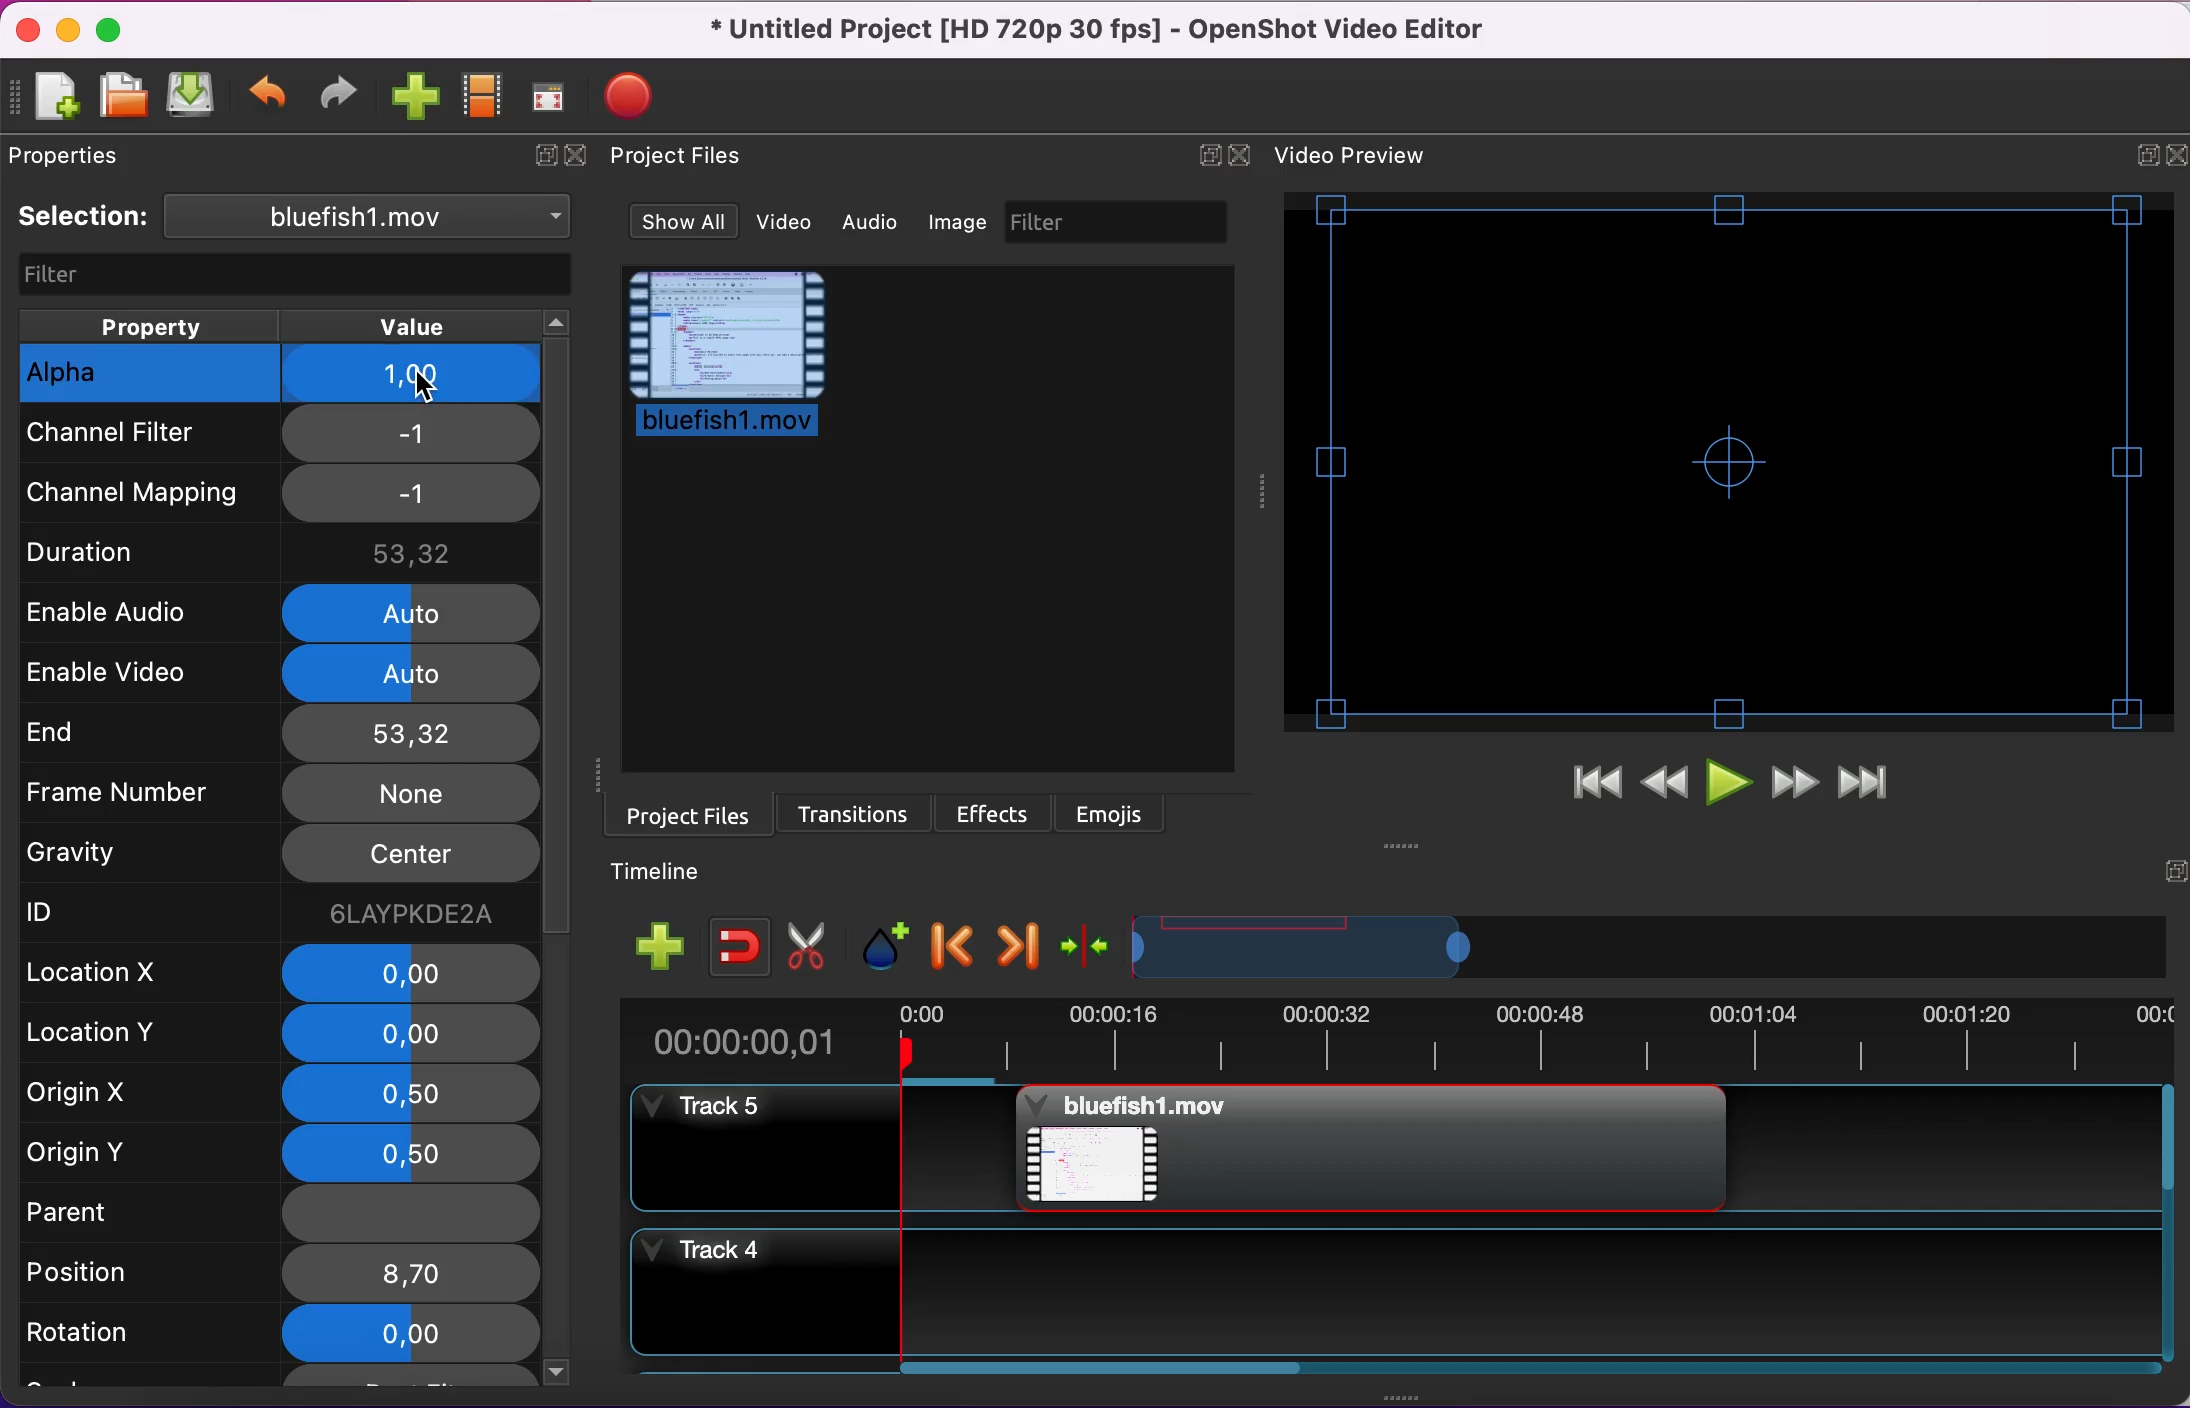 The height and width of the screenshot is (1408, 2190). Describe the element at coordinates (416, 1154) in the screenshot. I see `0,5` at that location.